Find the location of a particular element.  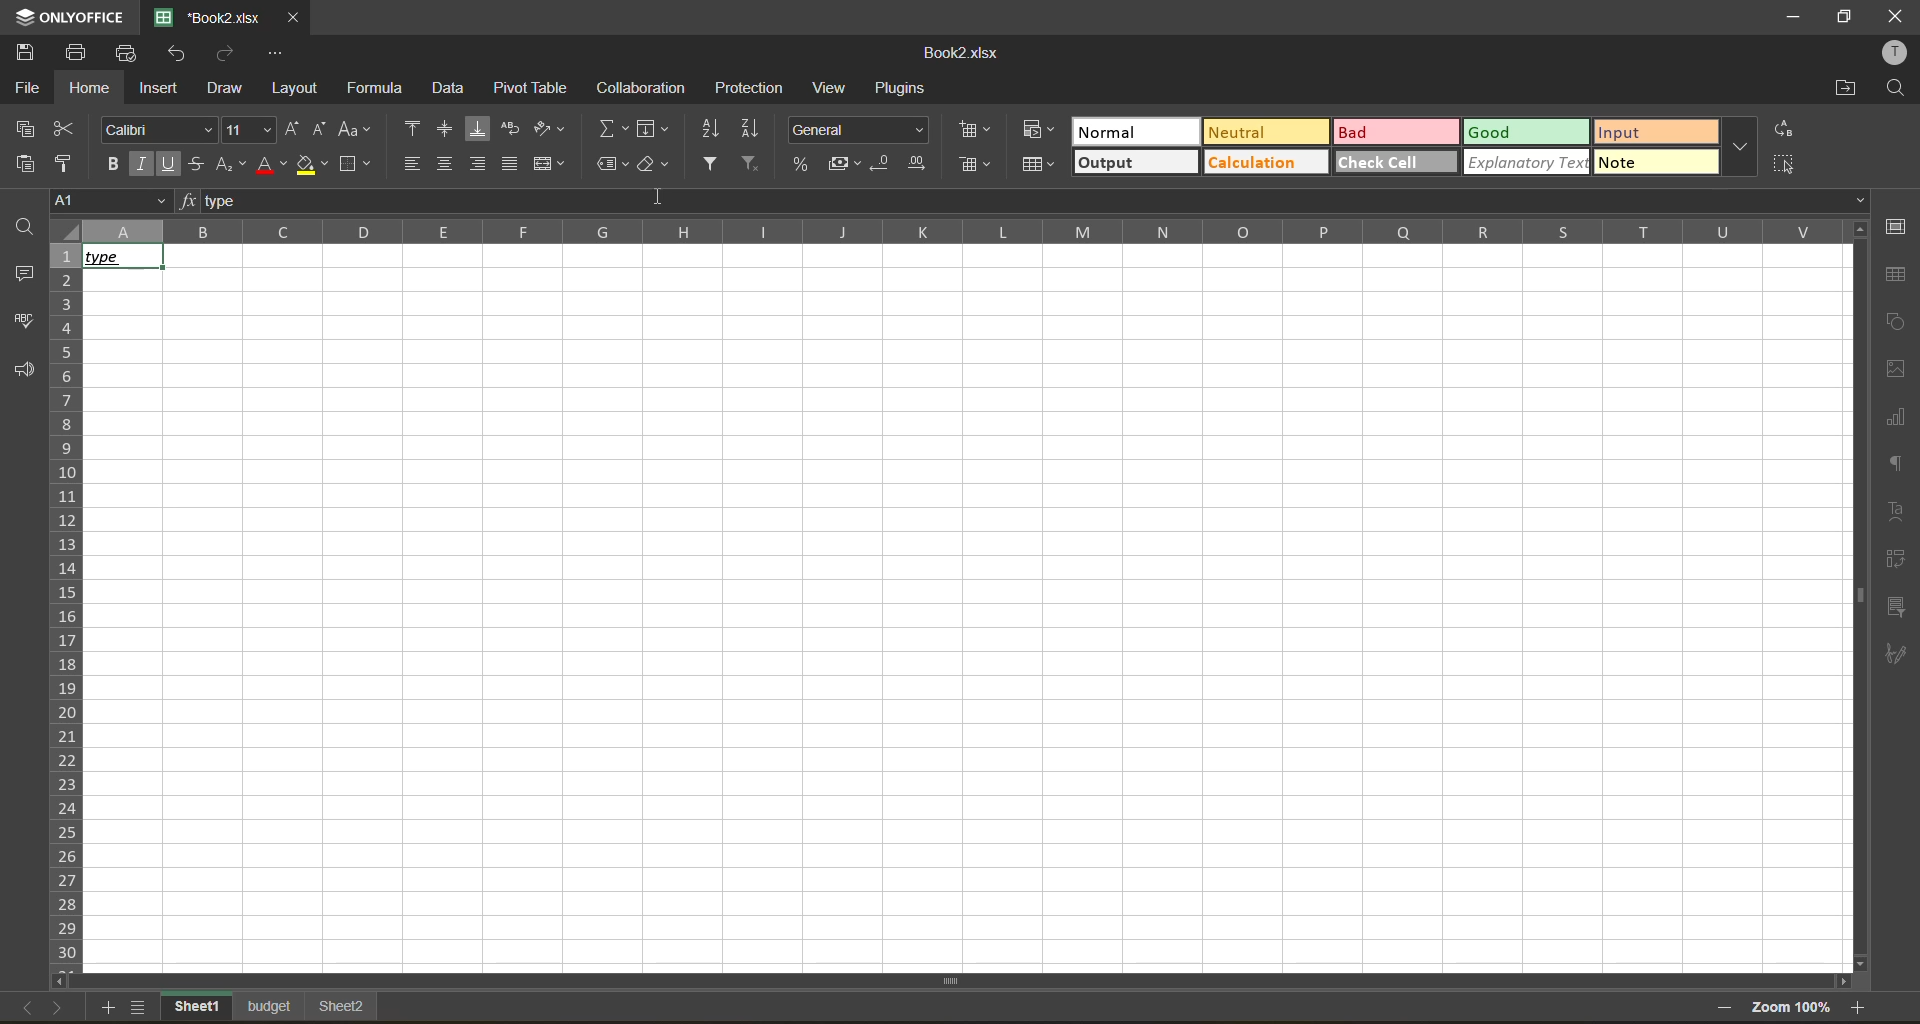

charts is located at coordinates (1895, 416).